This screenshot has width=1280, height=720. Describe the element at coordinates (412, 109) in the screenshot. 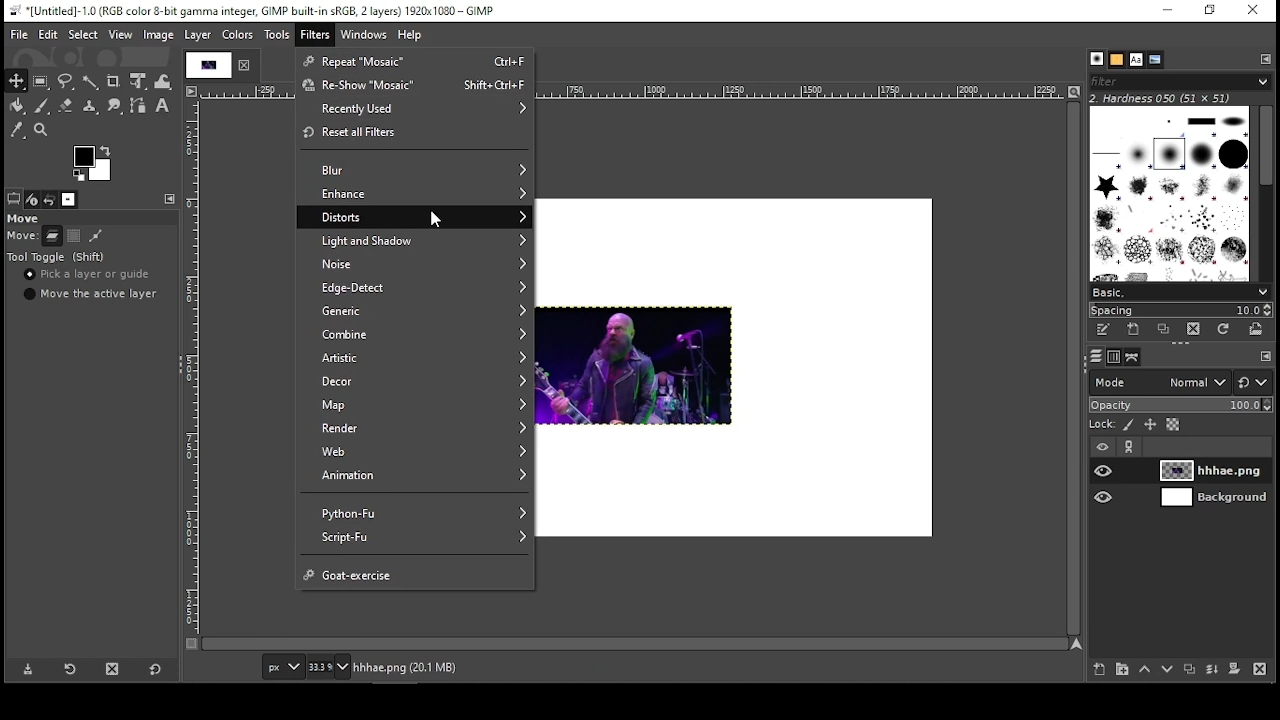

I see `recently used` at that location.